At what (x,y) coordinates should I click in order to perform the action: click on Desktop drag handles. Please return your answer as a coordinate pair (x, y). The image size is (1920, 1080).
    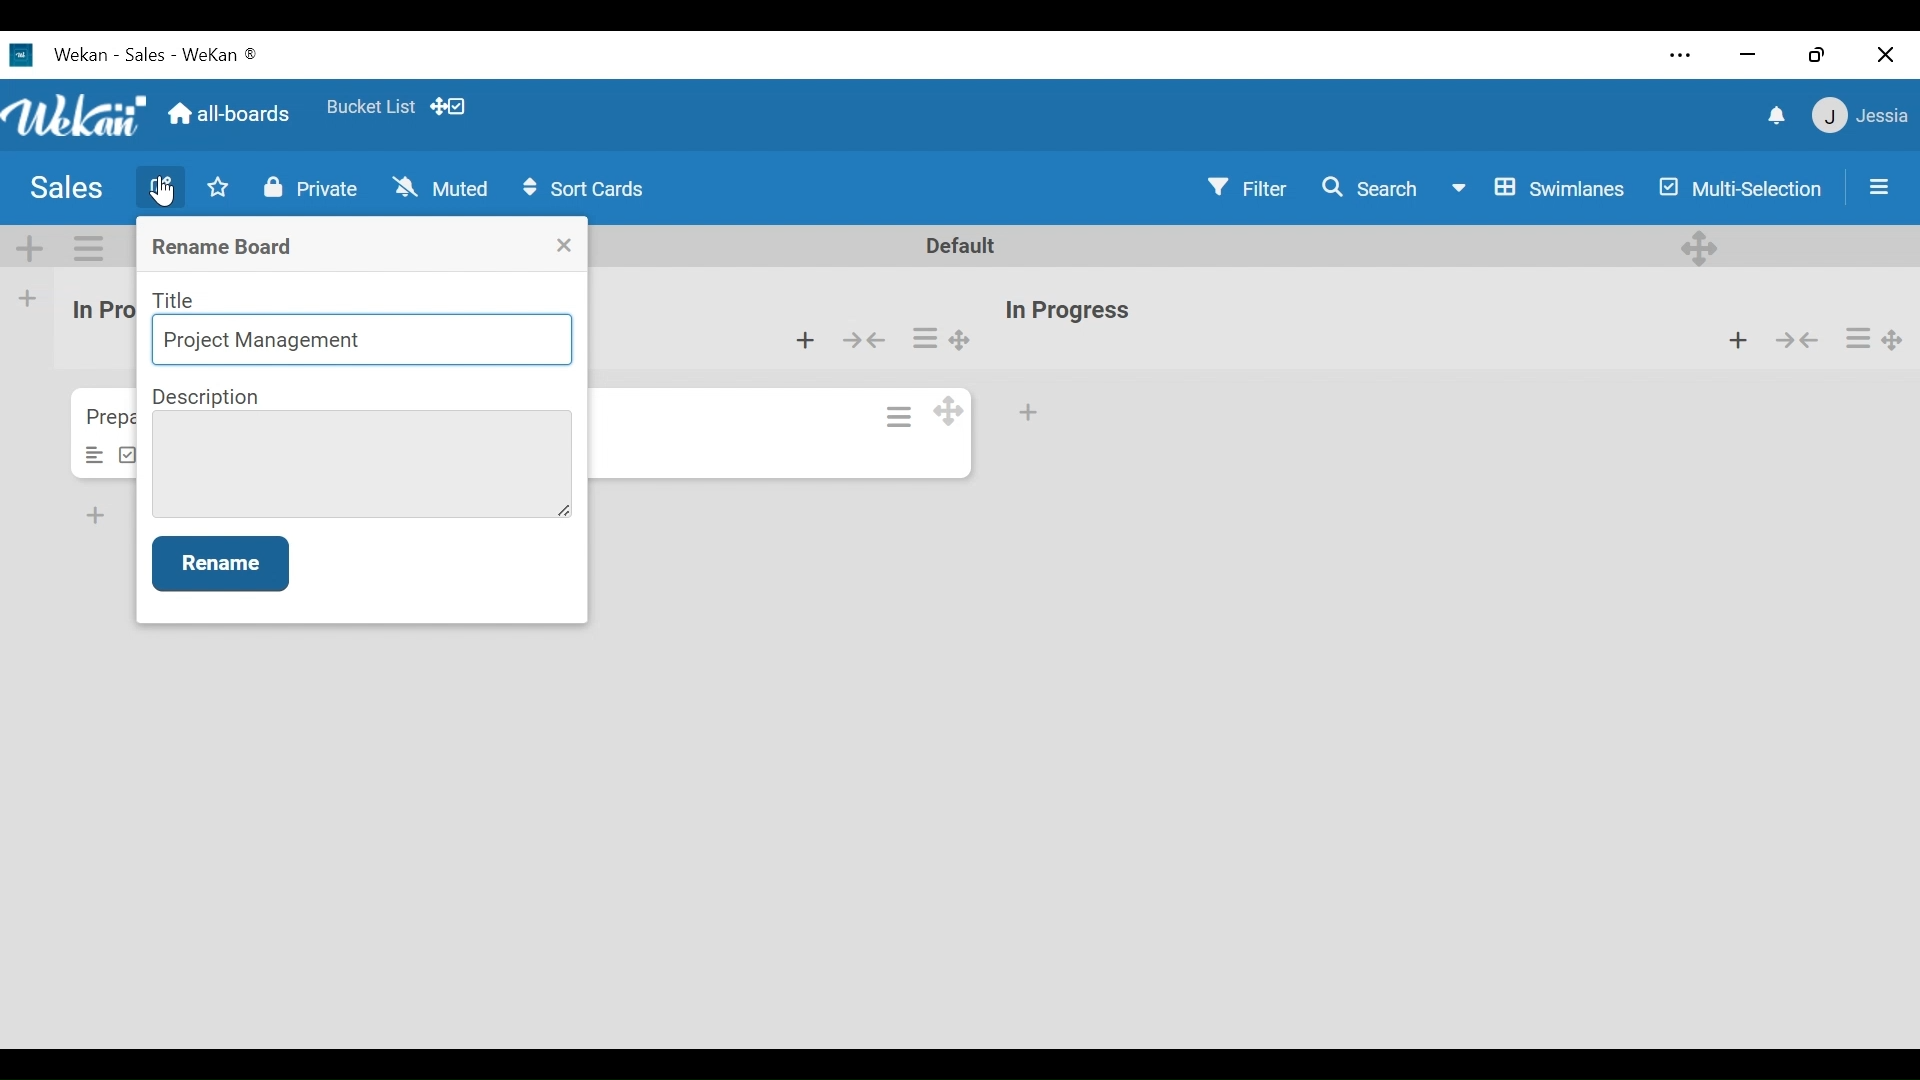
    Looking at the image, I should click on (959, 339).